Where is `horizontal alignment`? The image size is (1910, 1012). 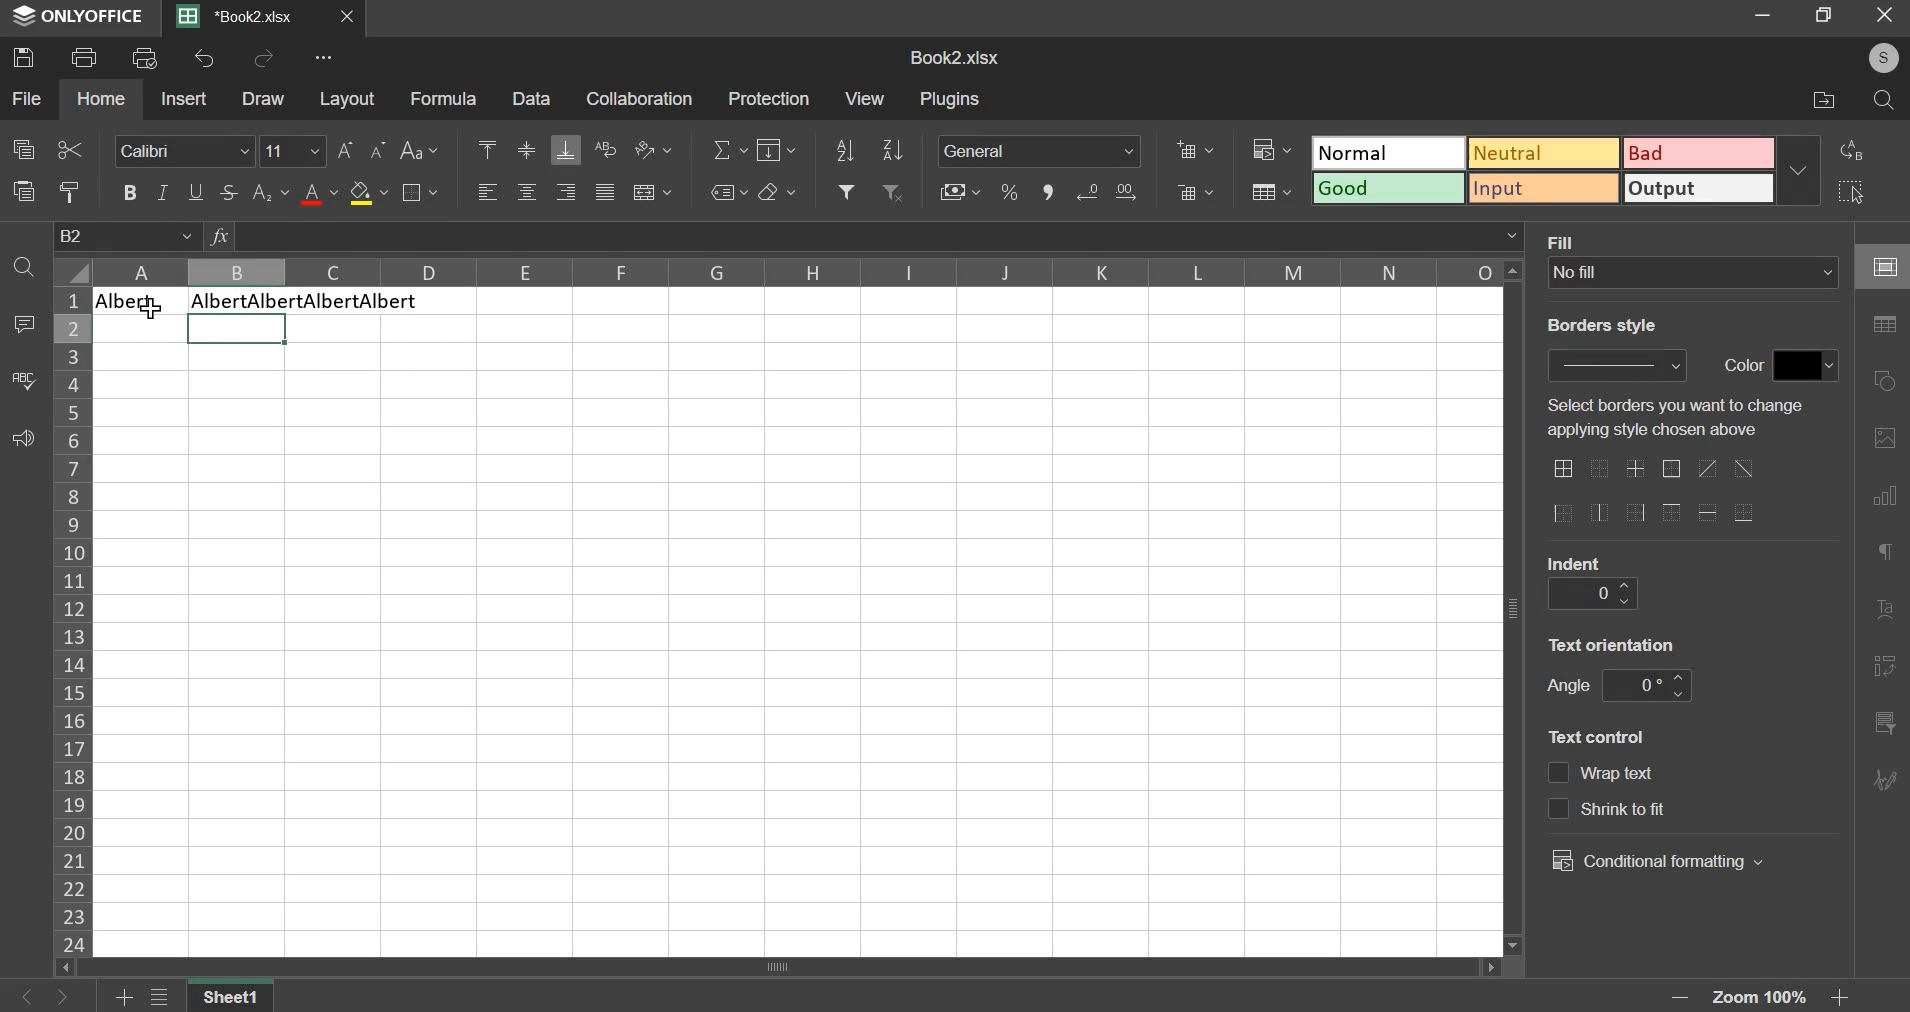
horizontal alignment is located at coordinates (527, 192).